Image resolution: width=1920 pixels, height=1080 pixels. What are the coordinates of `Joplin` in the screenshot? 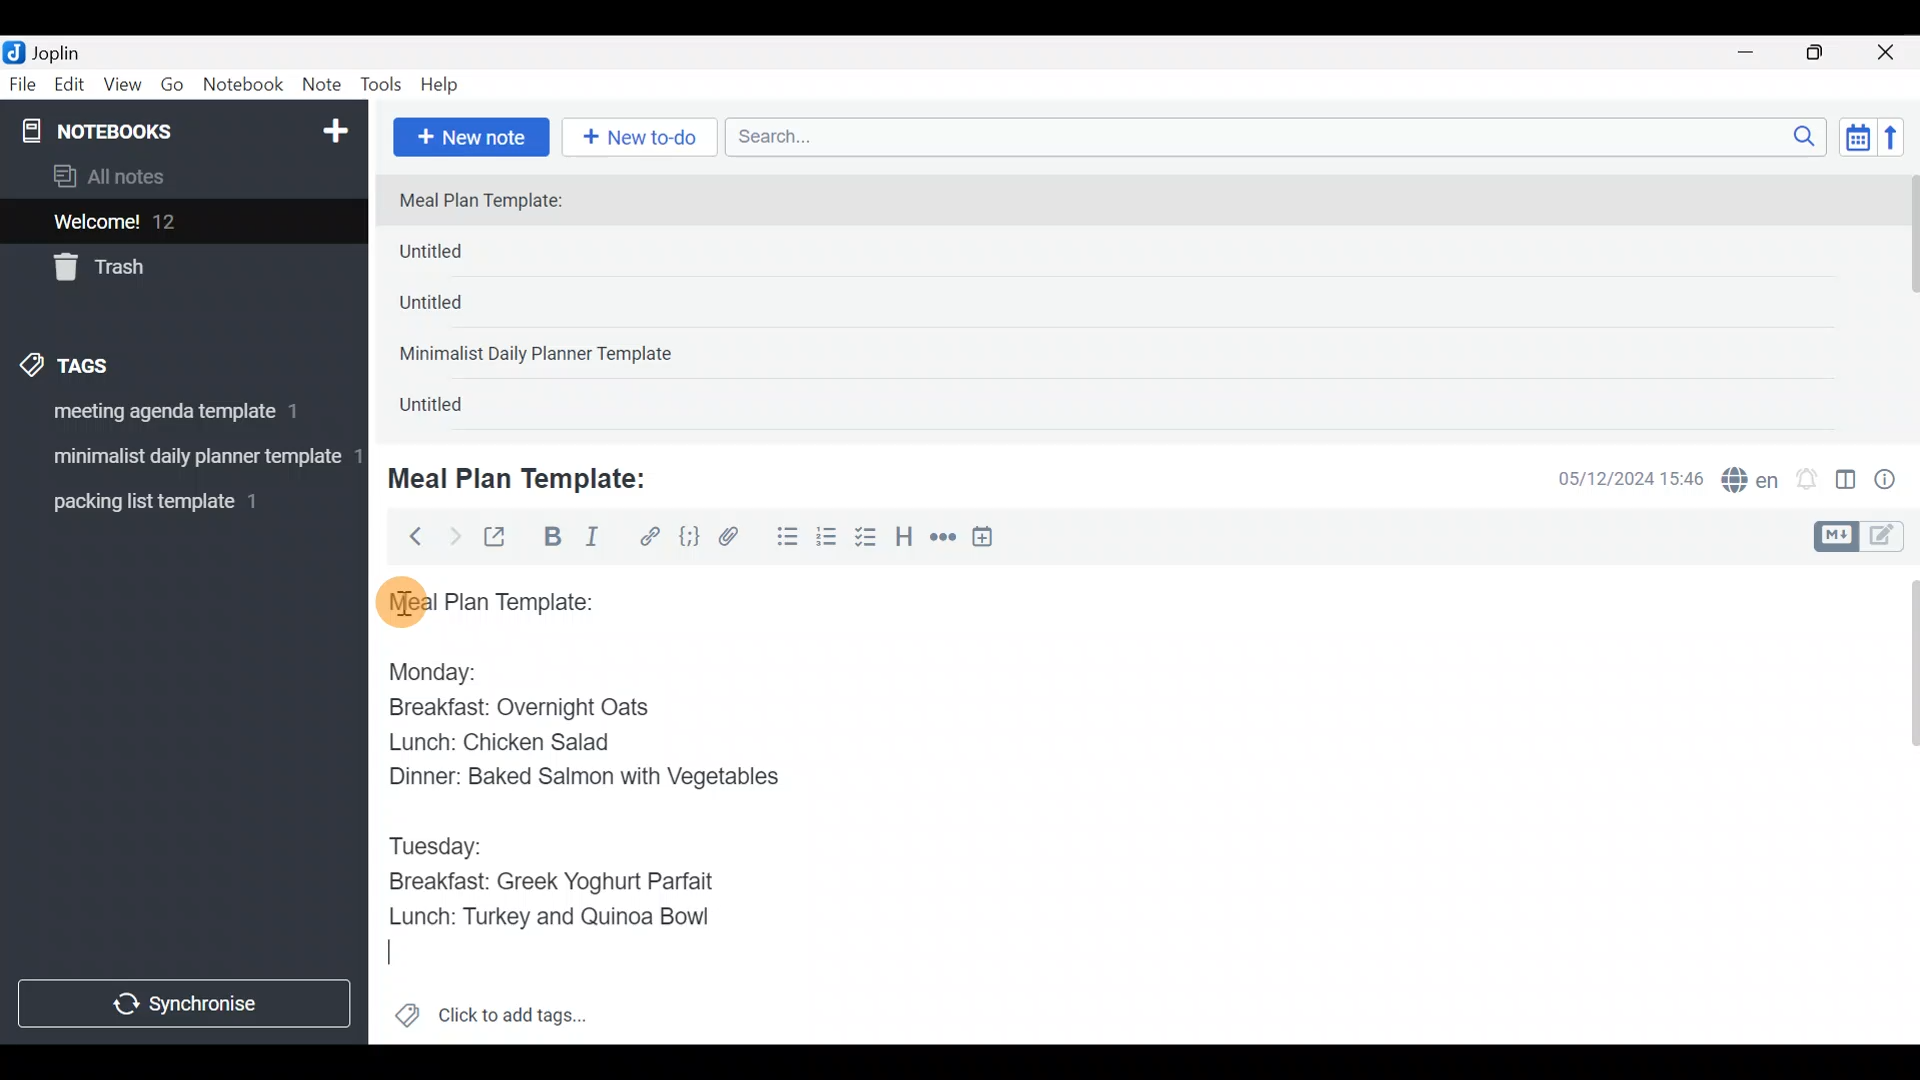 It's located at (69, 50).